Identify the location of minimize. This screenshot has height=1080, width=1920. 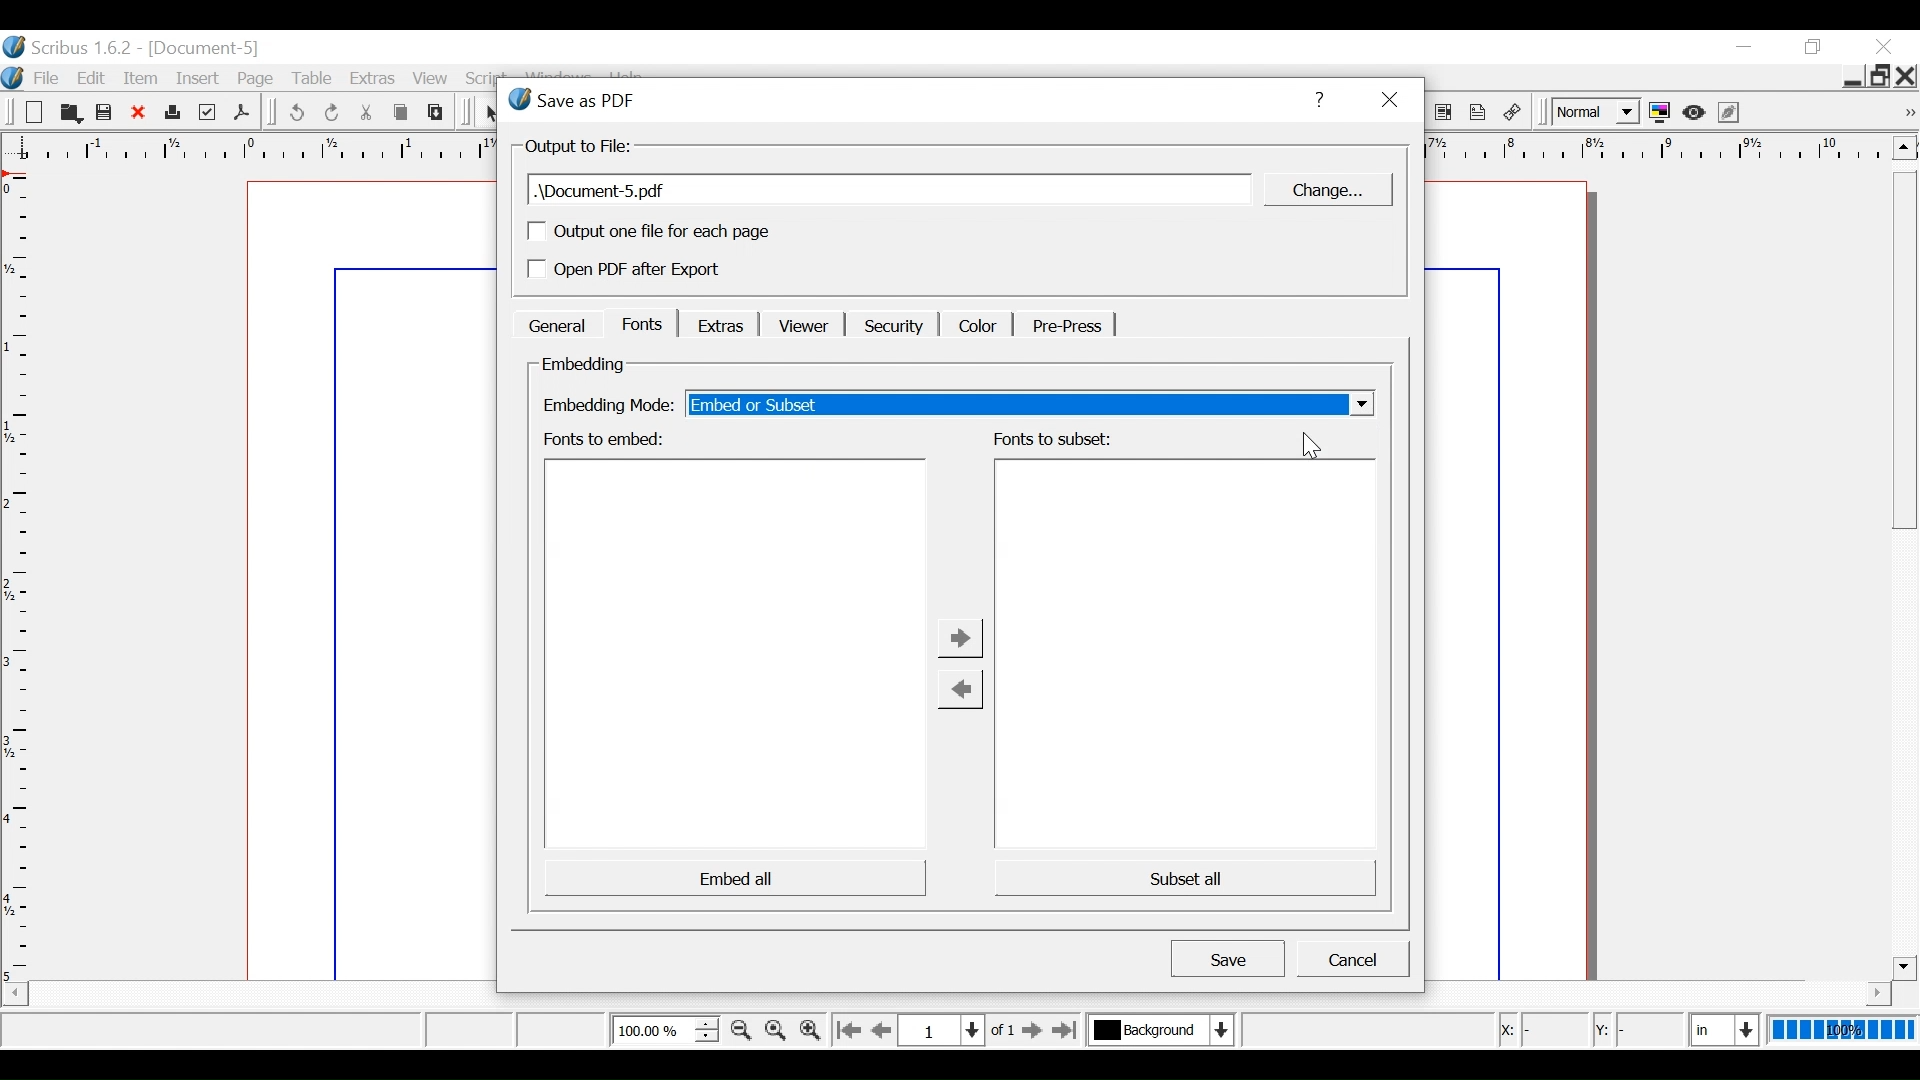
(1743, 48).